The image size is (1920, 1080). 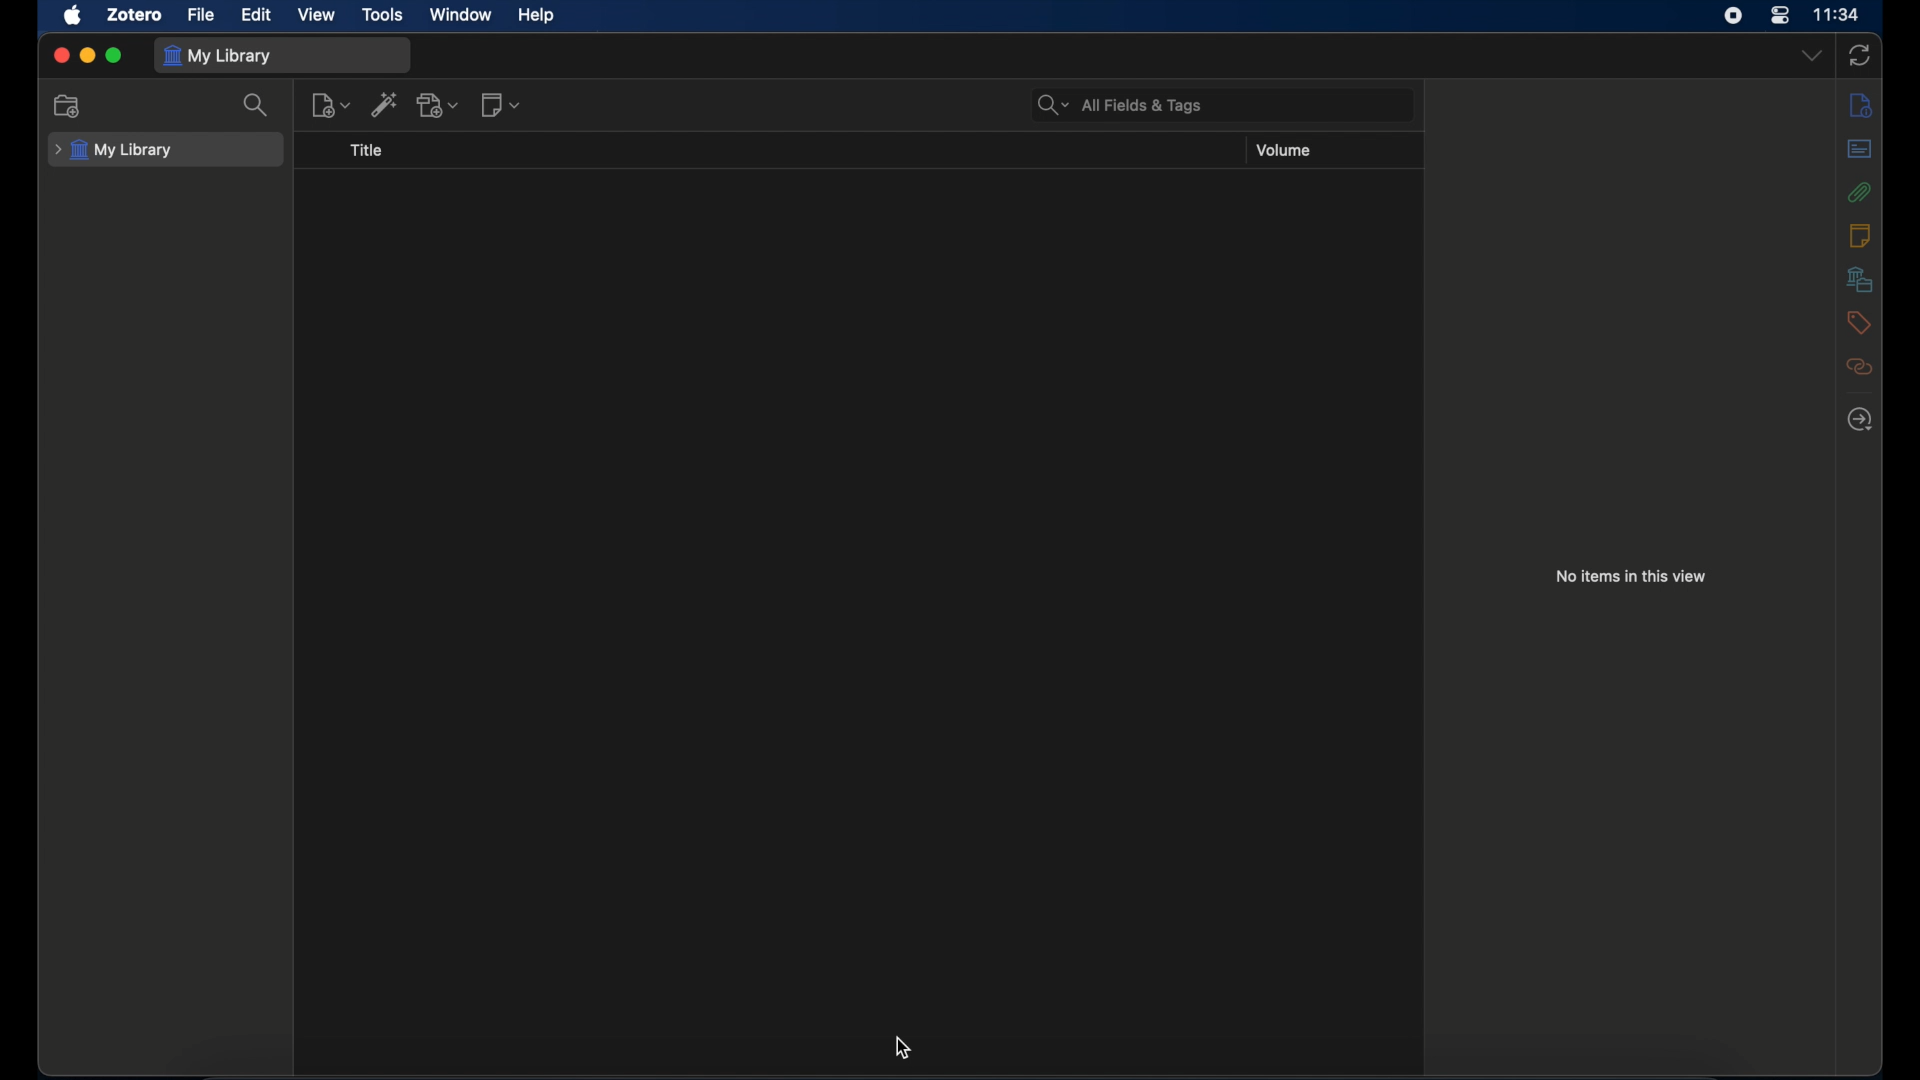 What do you see at coordinates (114, 55) in the screenshot?
I see `maximize` at bounding box center [114, 55].